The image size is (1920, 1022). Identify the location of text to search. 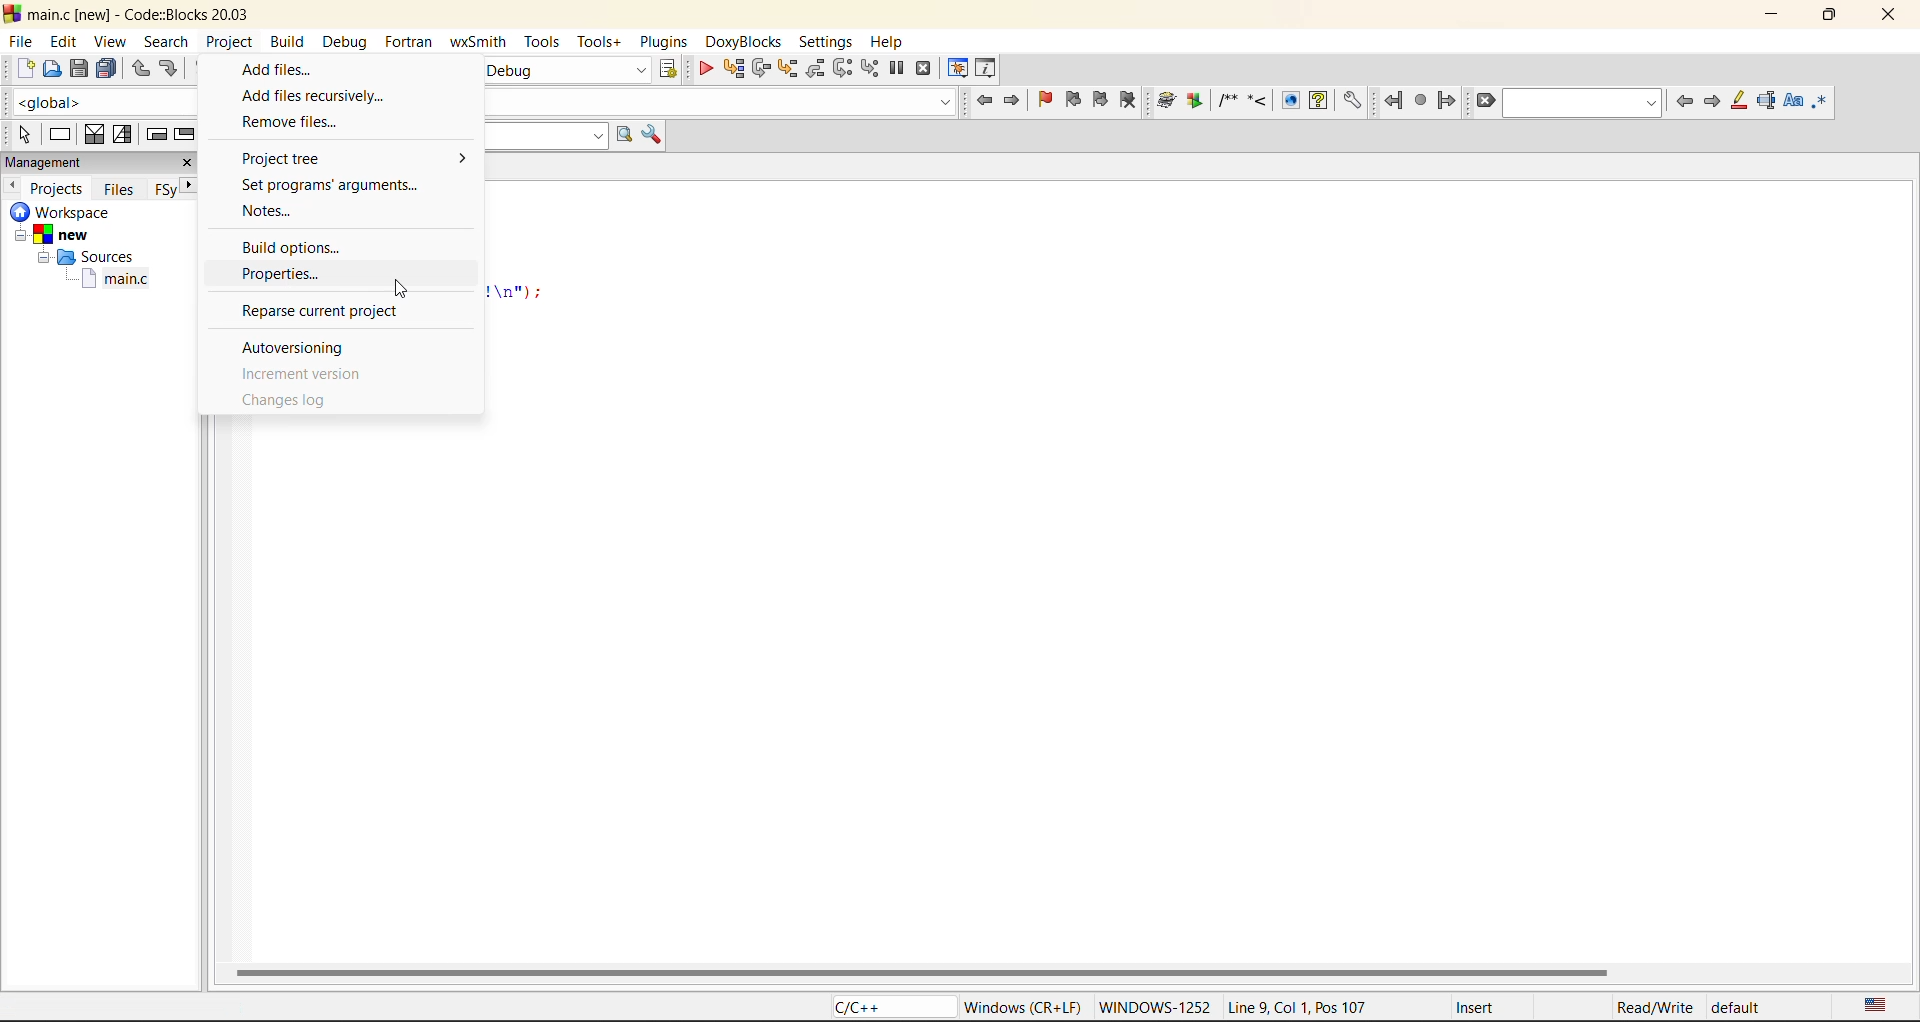
(546, 135).